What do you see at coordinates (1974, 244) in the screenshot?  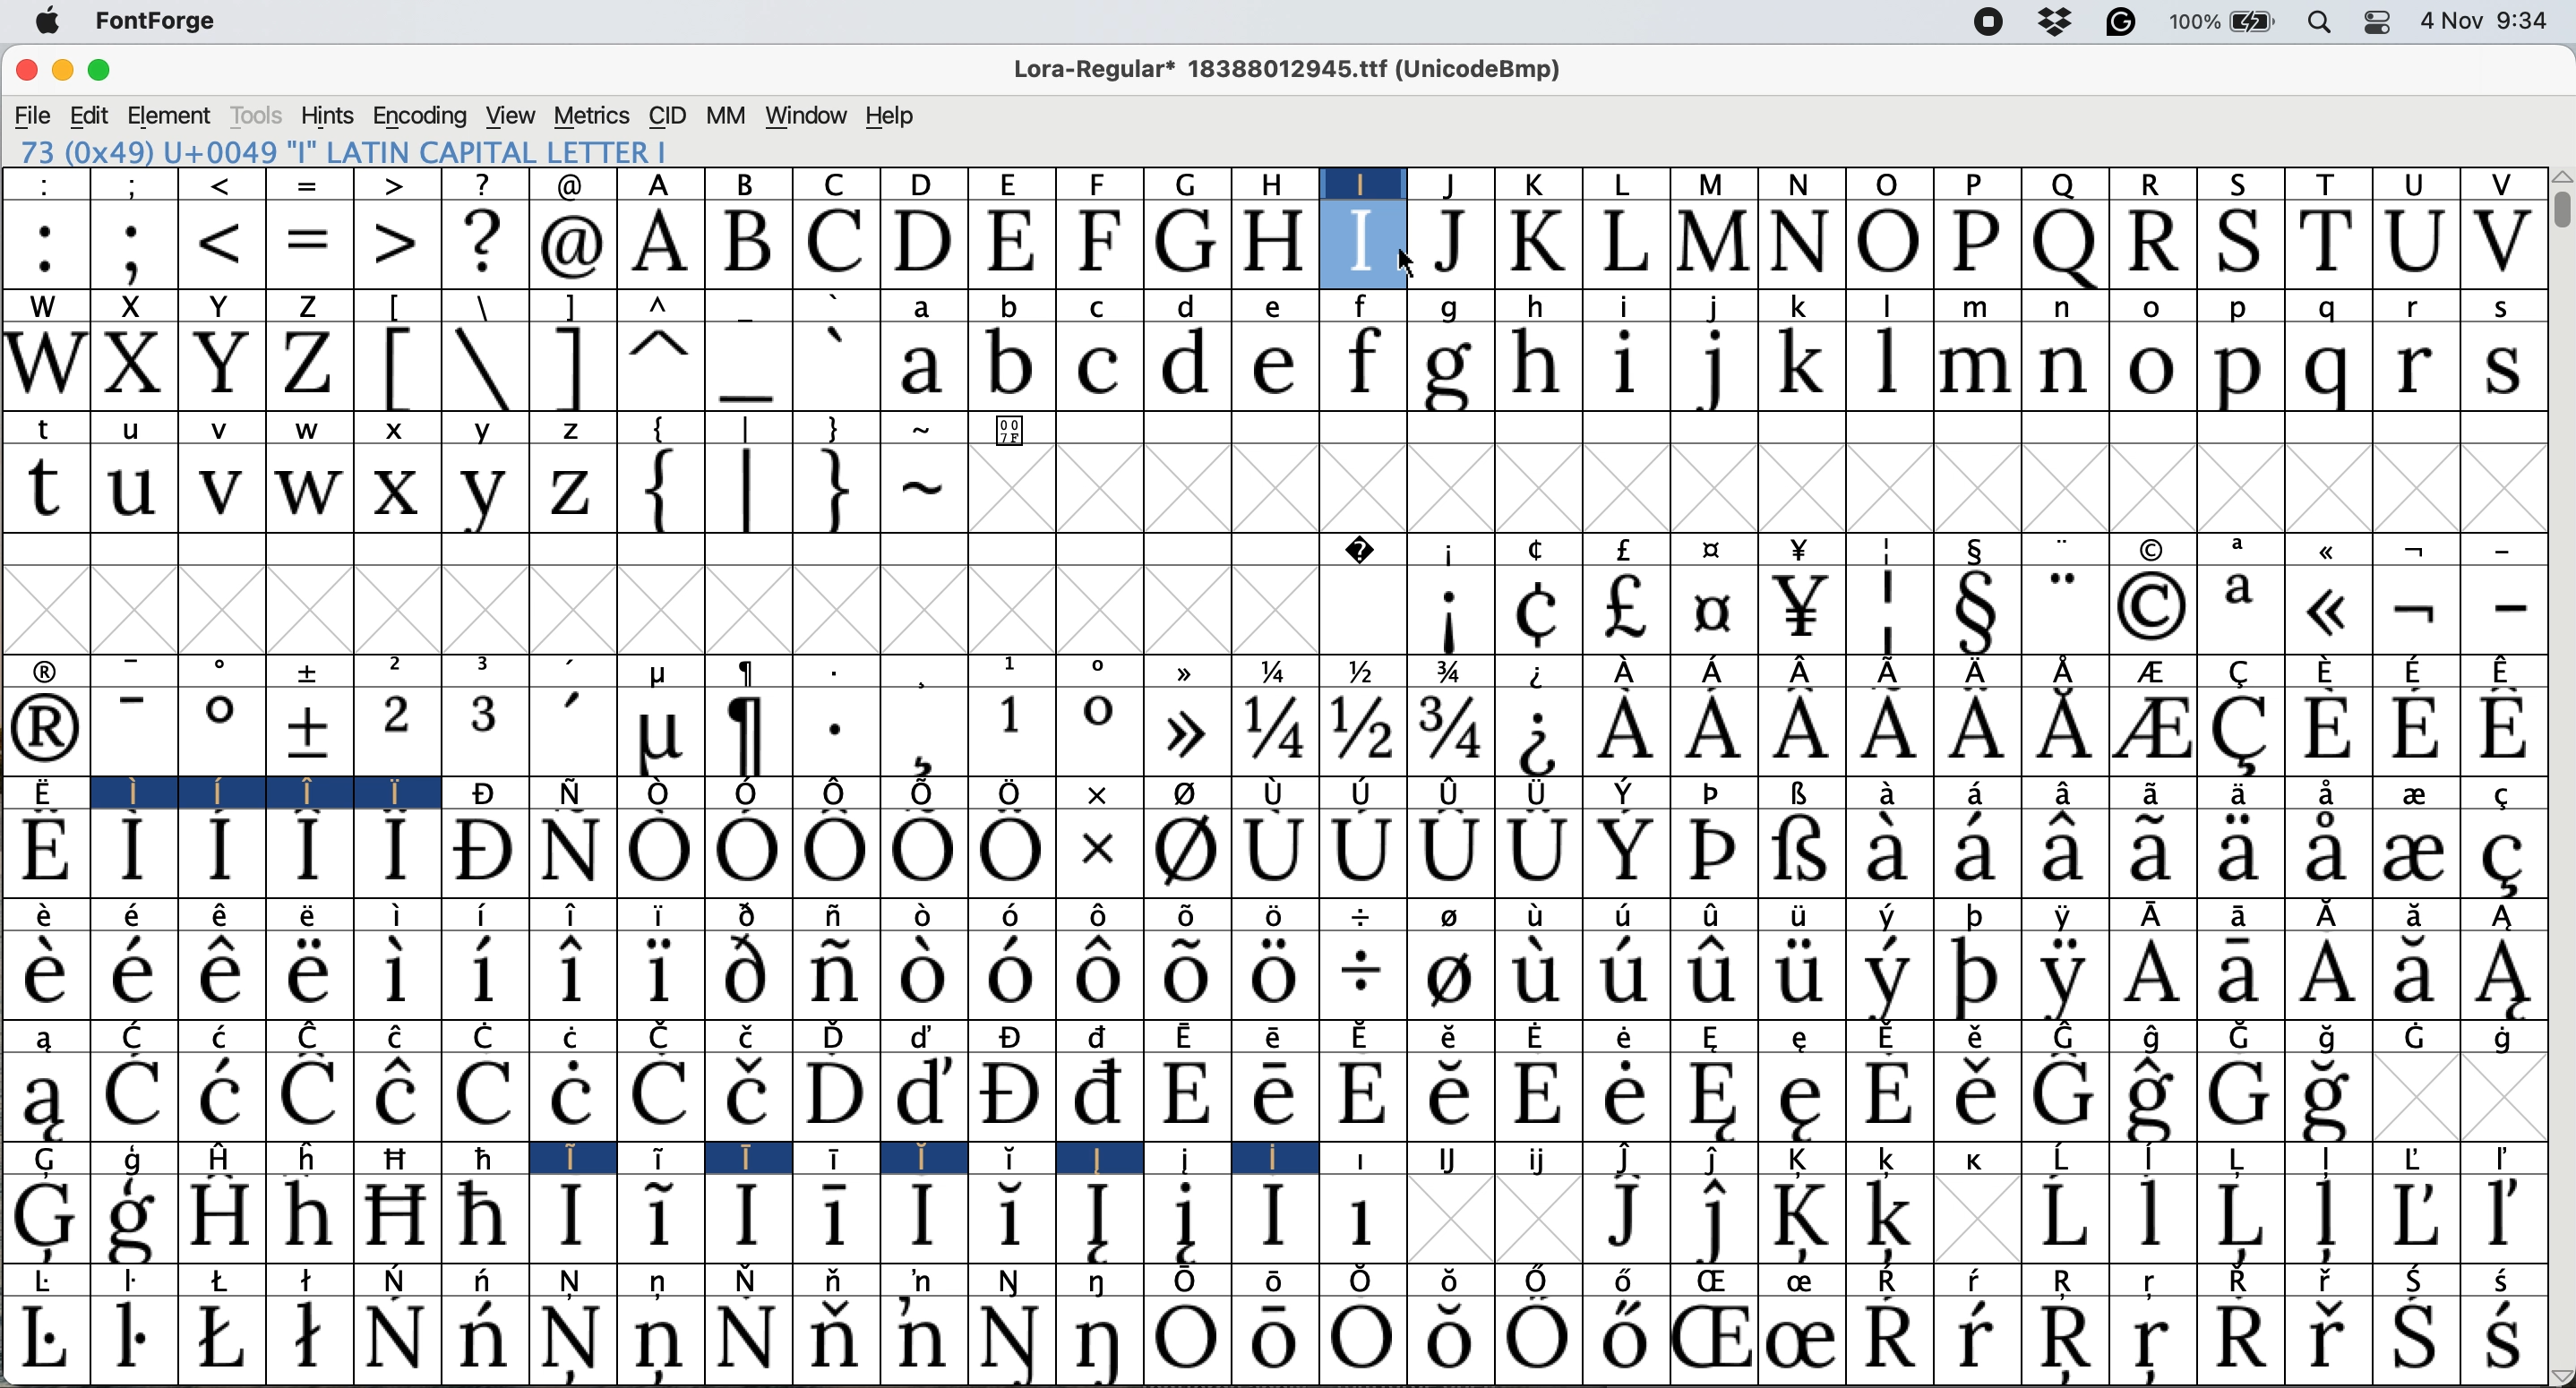 I see `P` at bounding box center [1974, 244].